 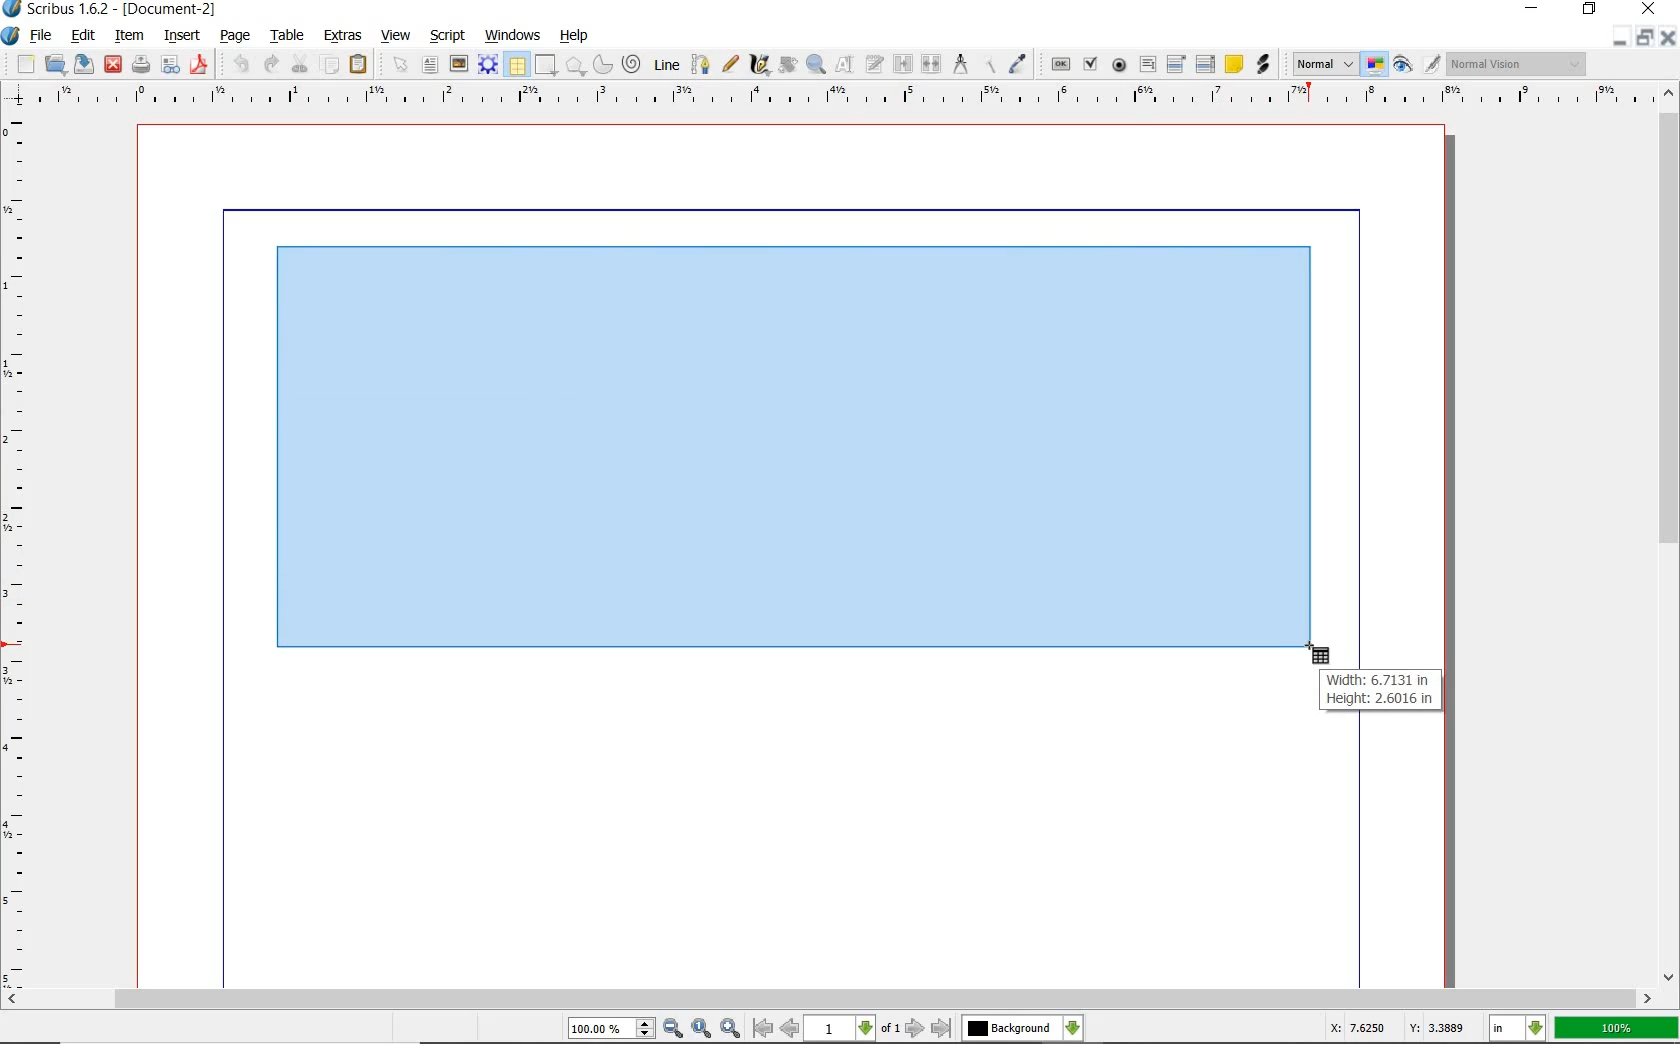 I want to click on edit, so click(x=84, y=37).